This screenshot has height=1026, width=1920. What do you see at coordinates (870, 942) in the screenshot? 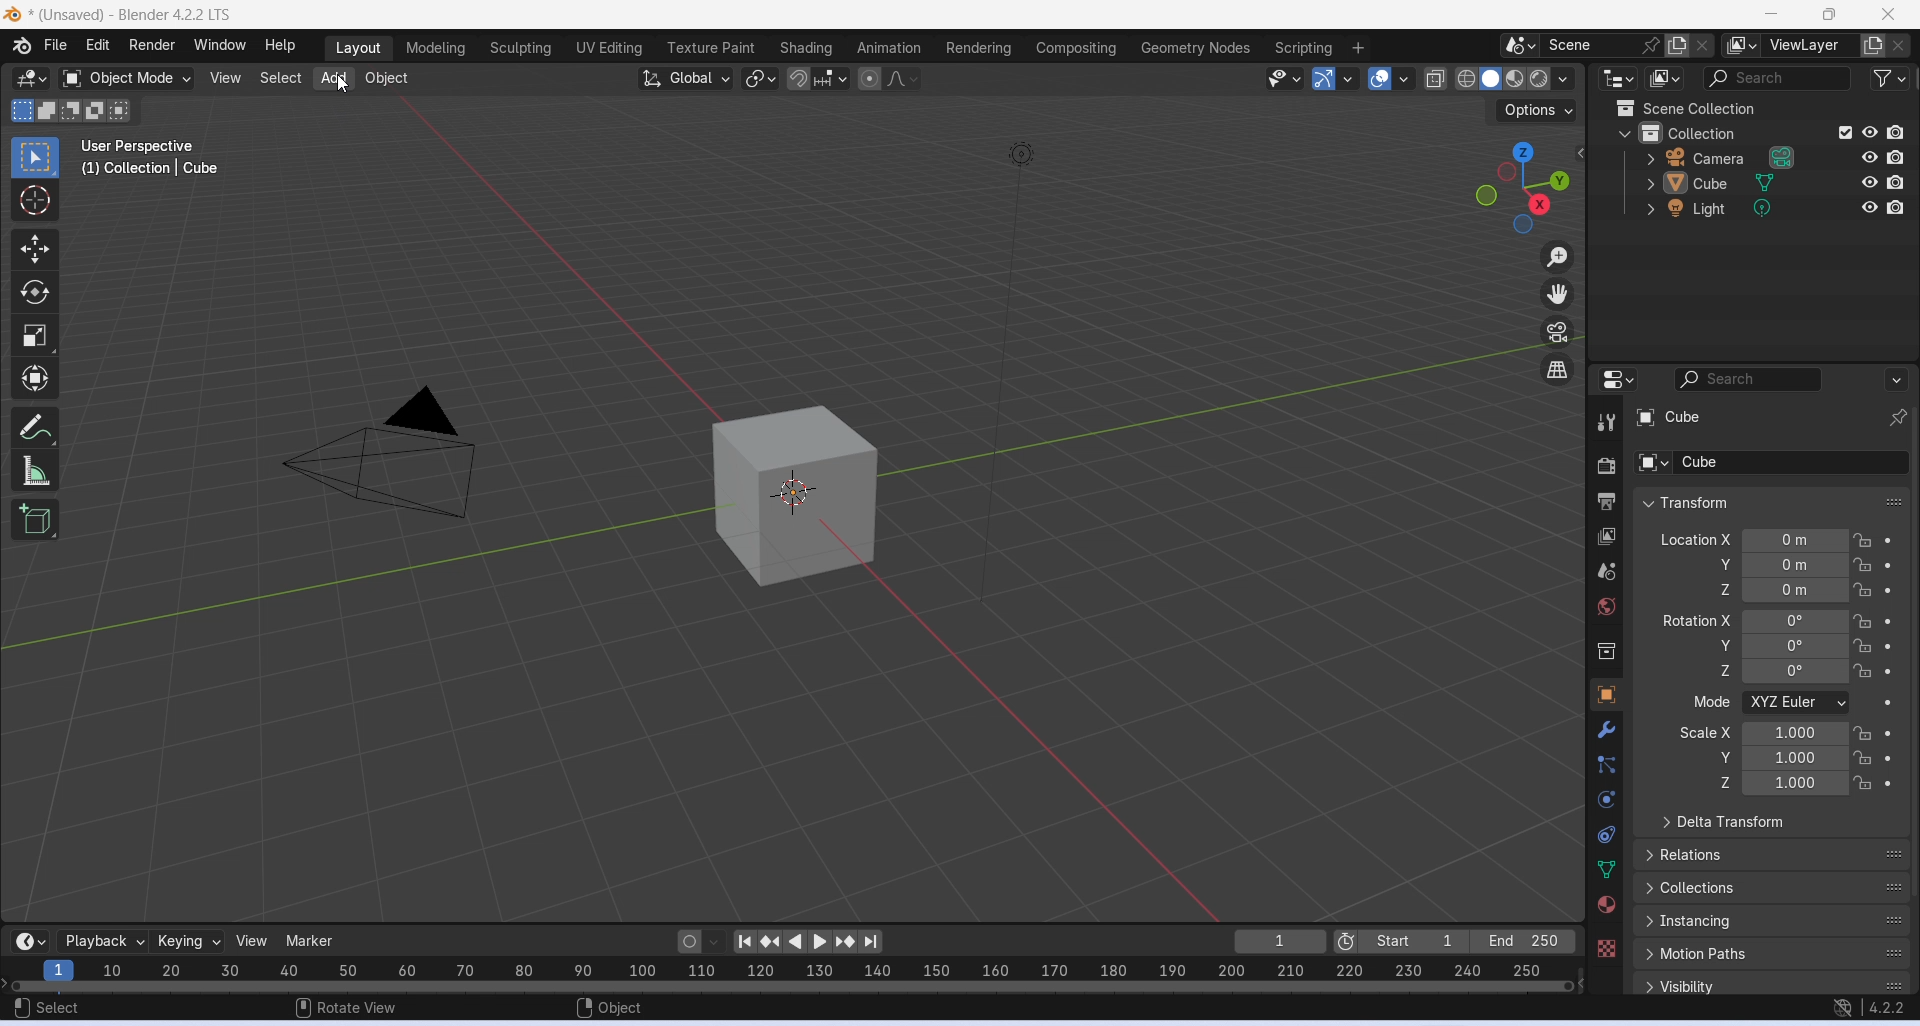
I see `jump to endpoint` at bounding box center [870, 942].